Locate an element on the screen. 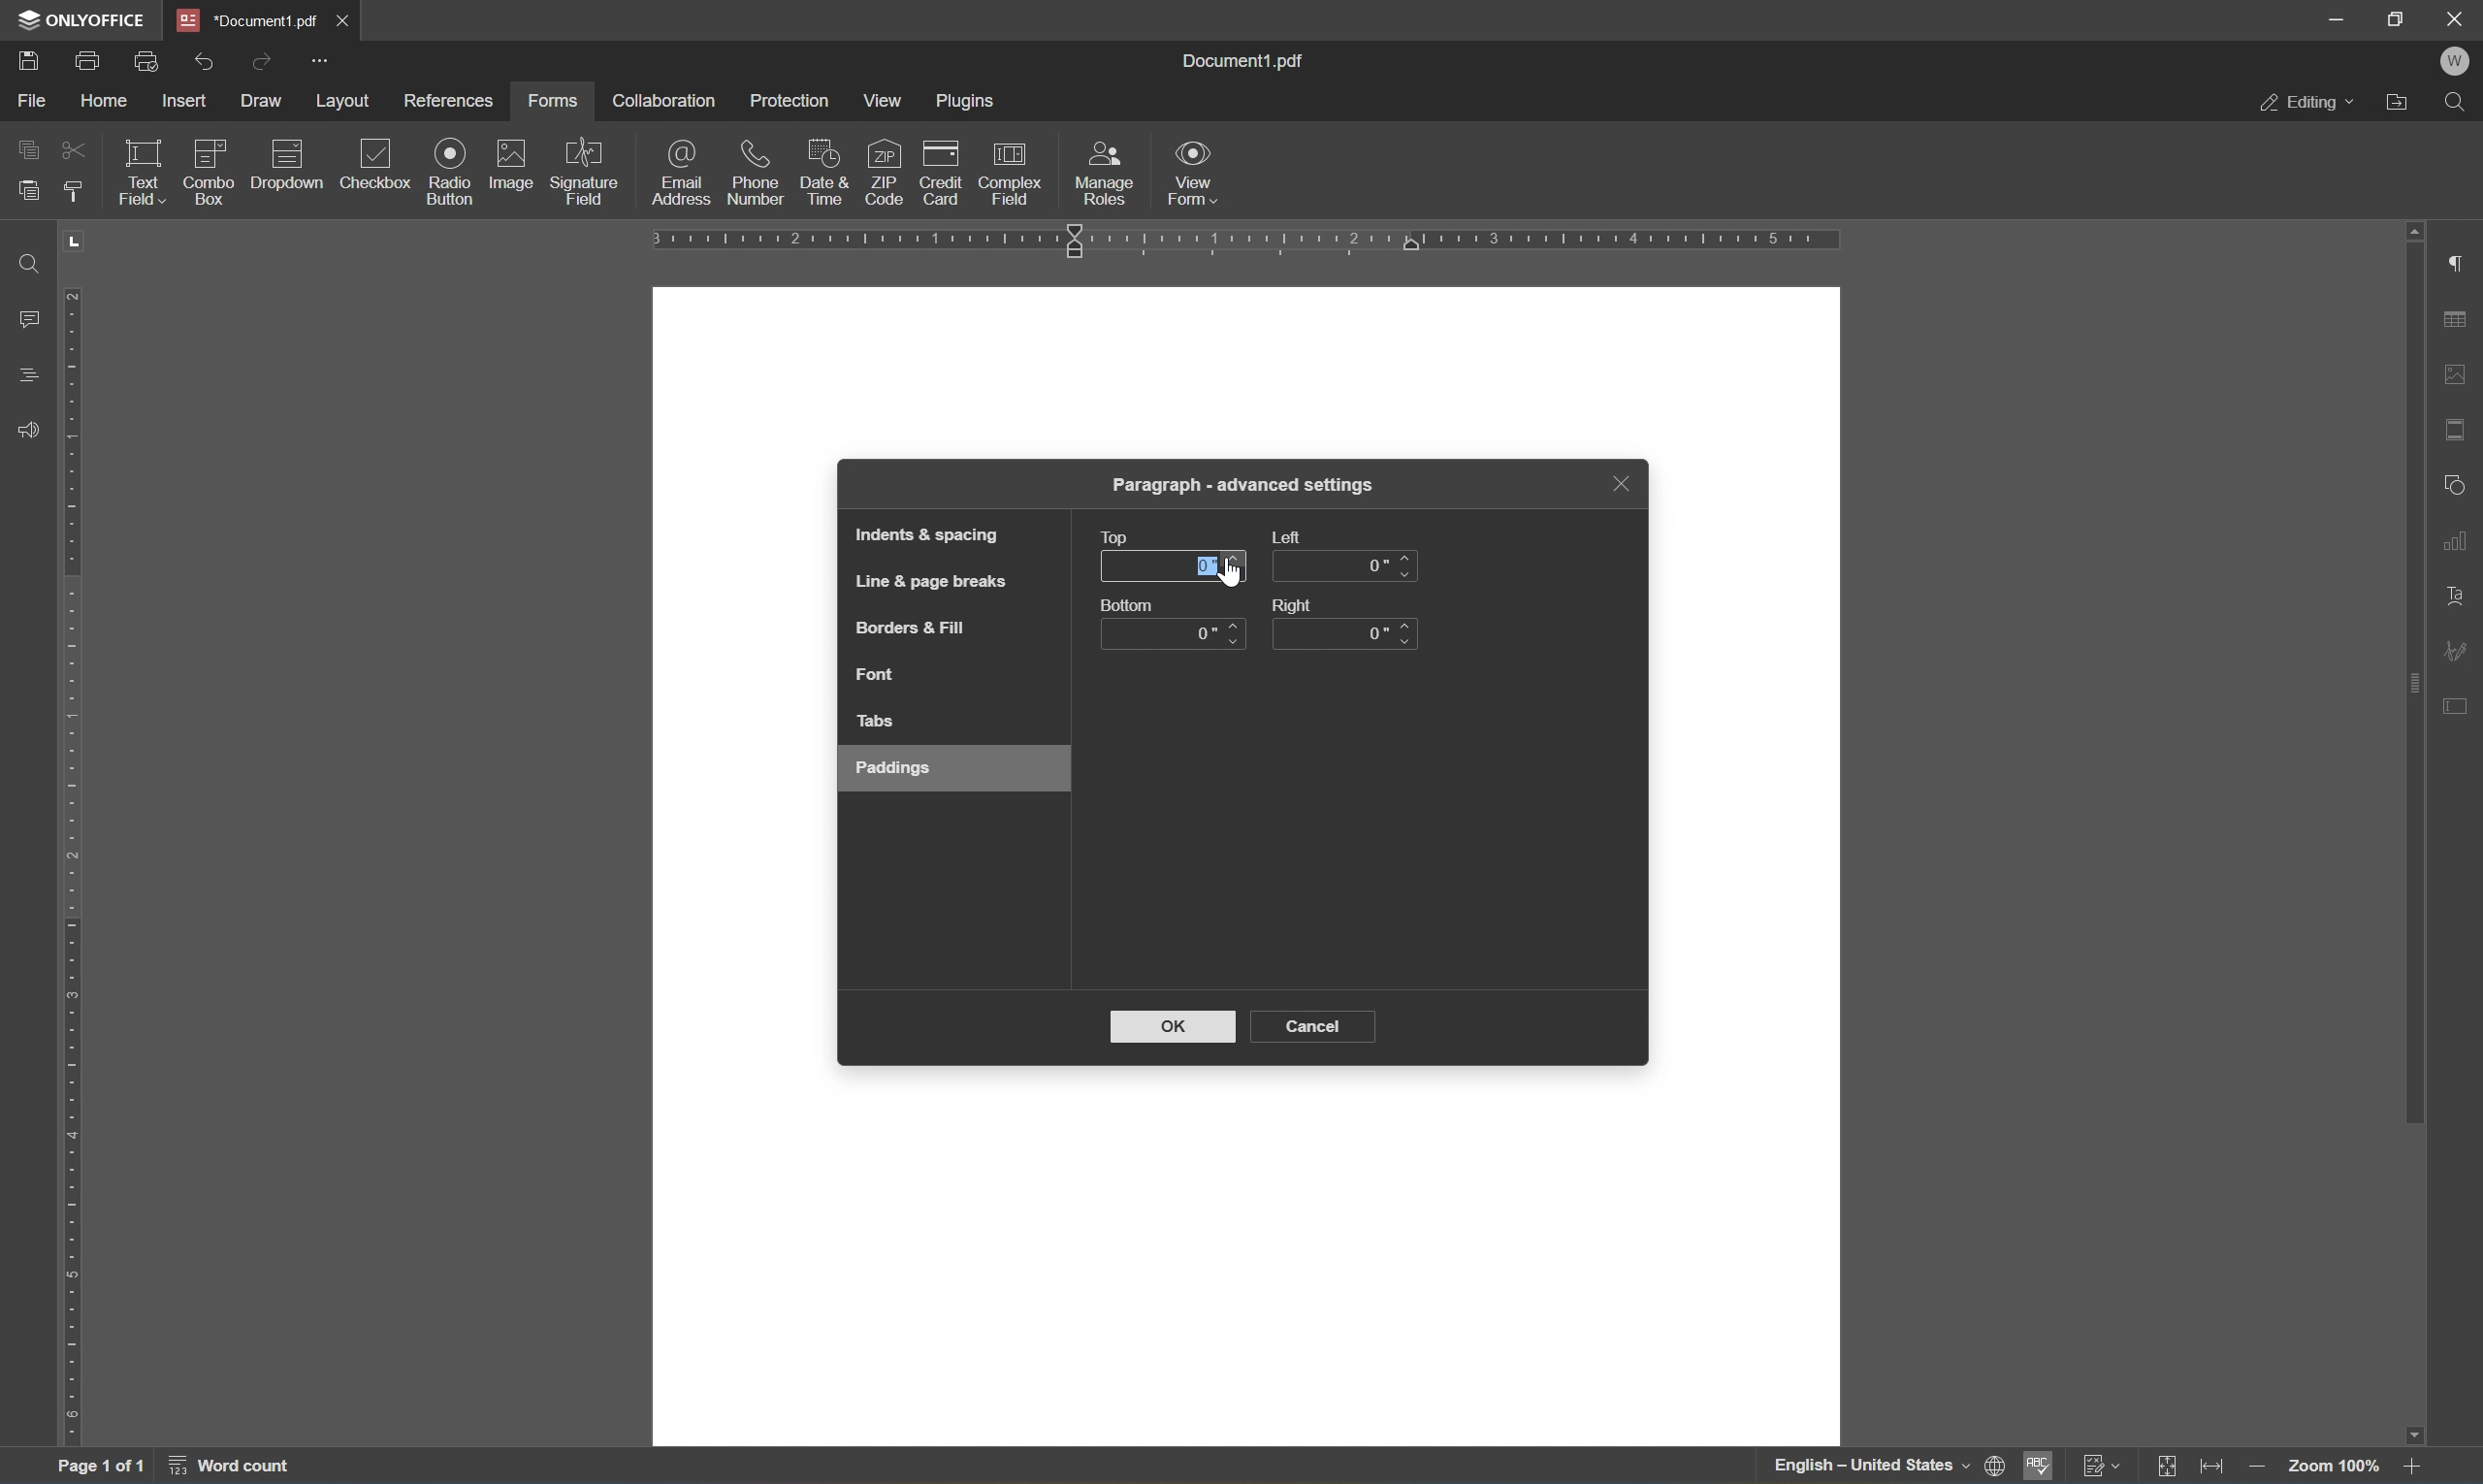  right is located at coordinates (1296, 603).